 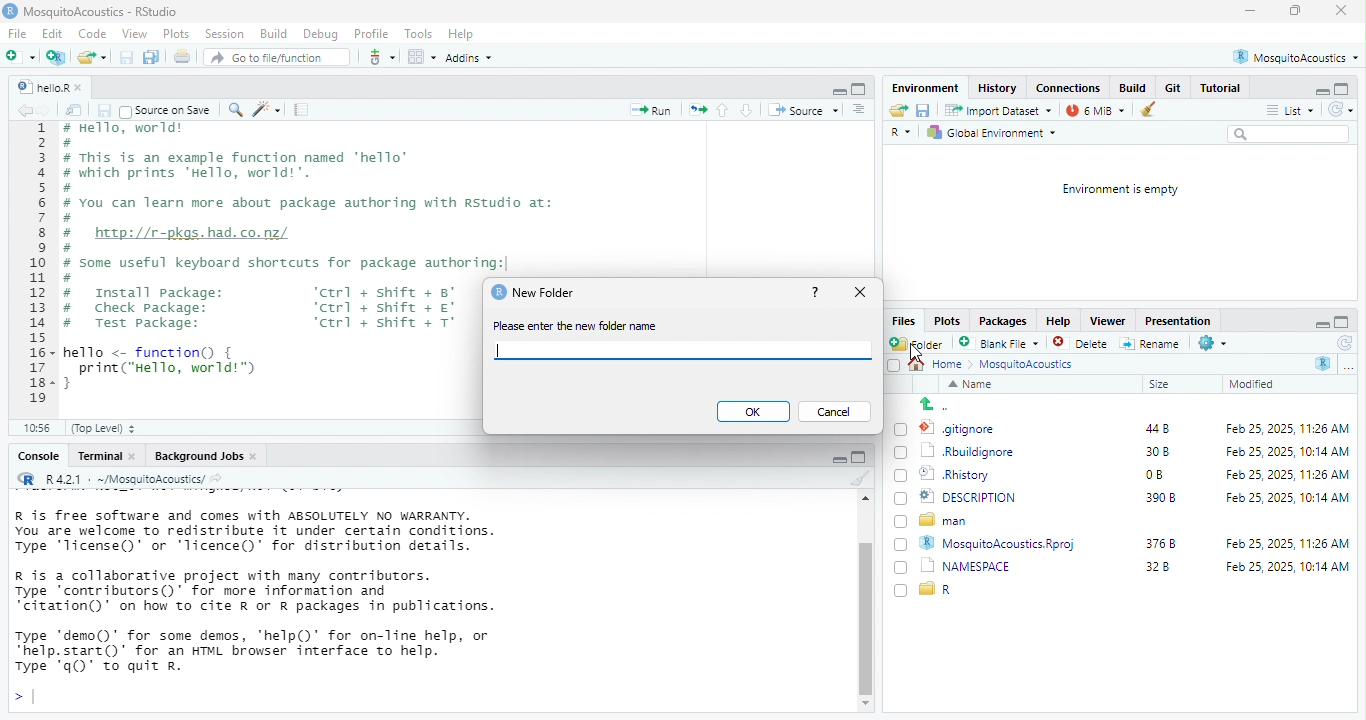 I want to click on new file, so click(x=23, y=56).